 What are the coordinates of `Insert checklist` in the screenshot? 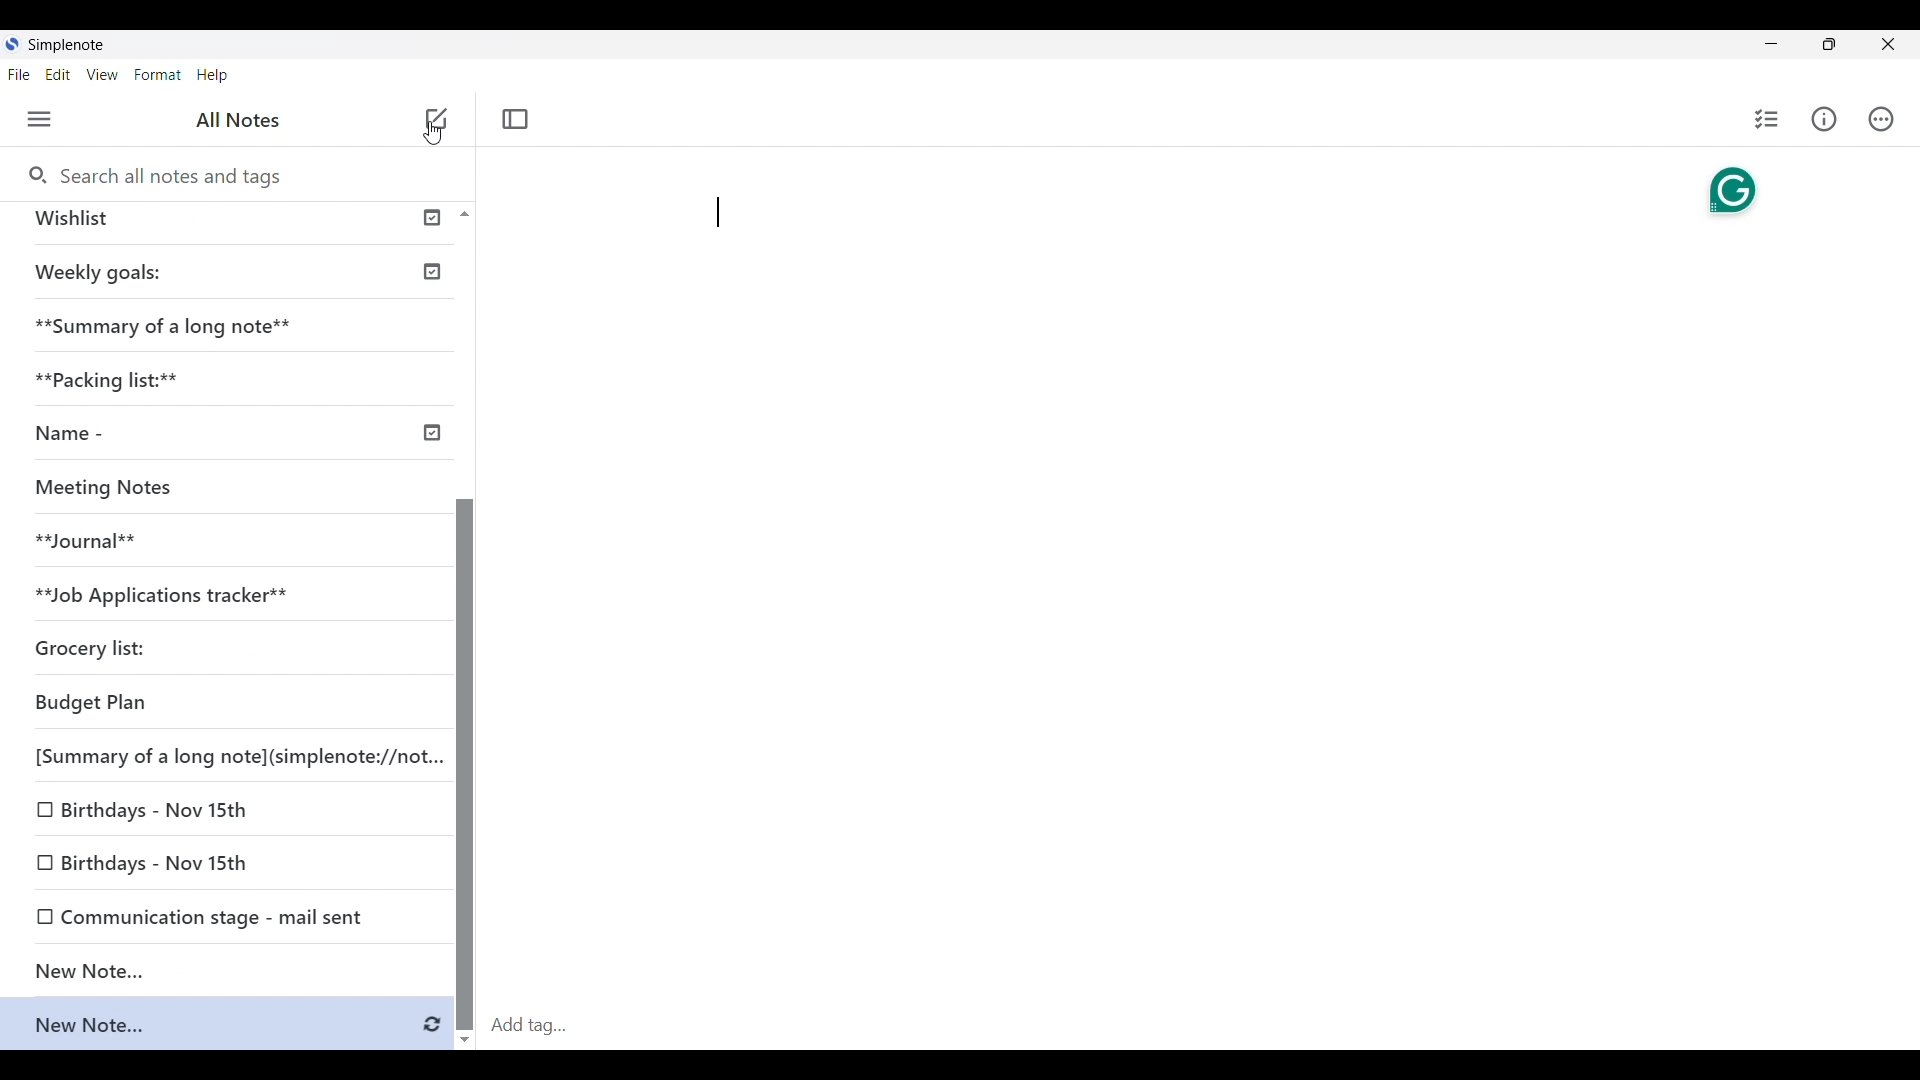 It's located at (1766, 119).